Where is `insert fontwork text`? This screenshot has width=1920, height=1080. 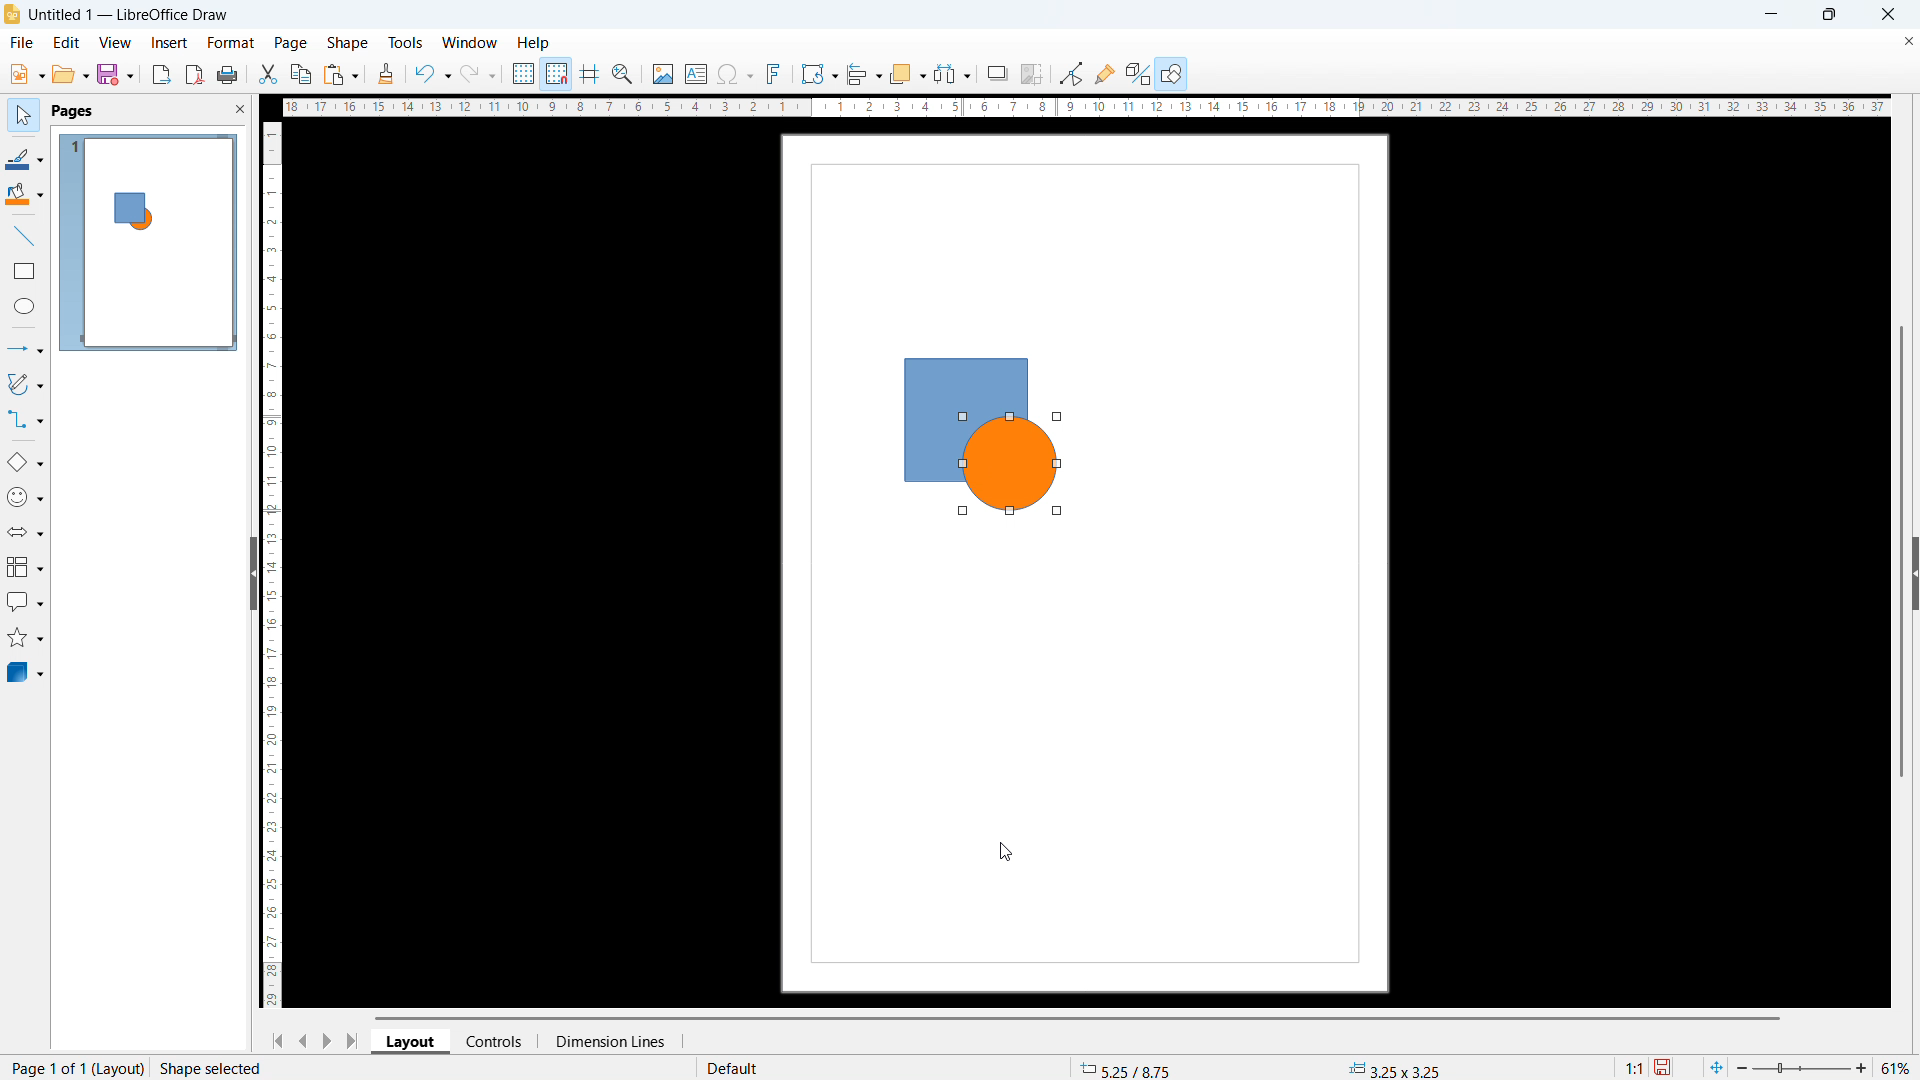 insert fontwork text is located at coordinates (774, 73).